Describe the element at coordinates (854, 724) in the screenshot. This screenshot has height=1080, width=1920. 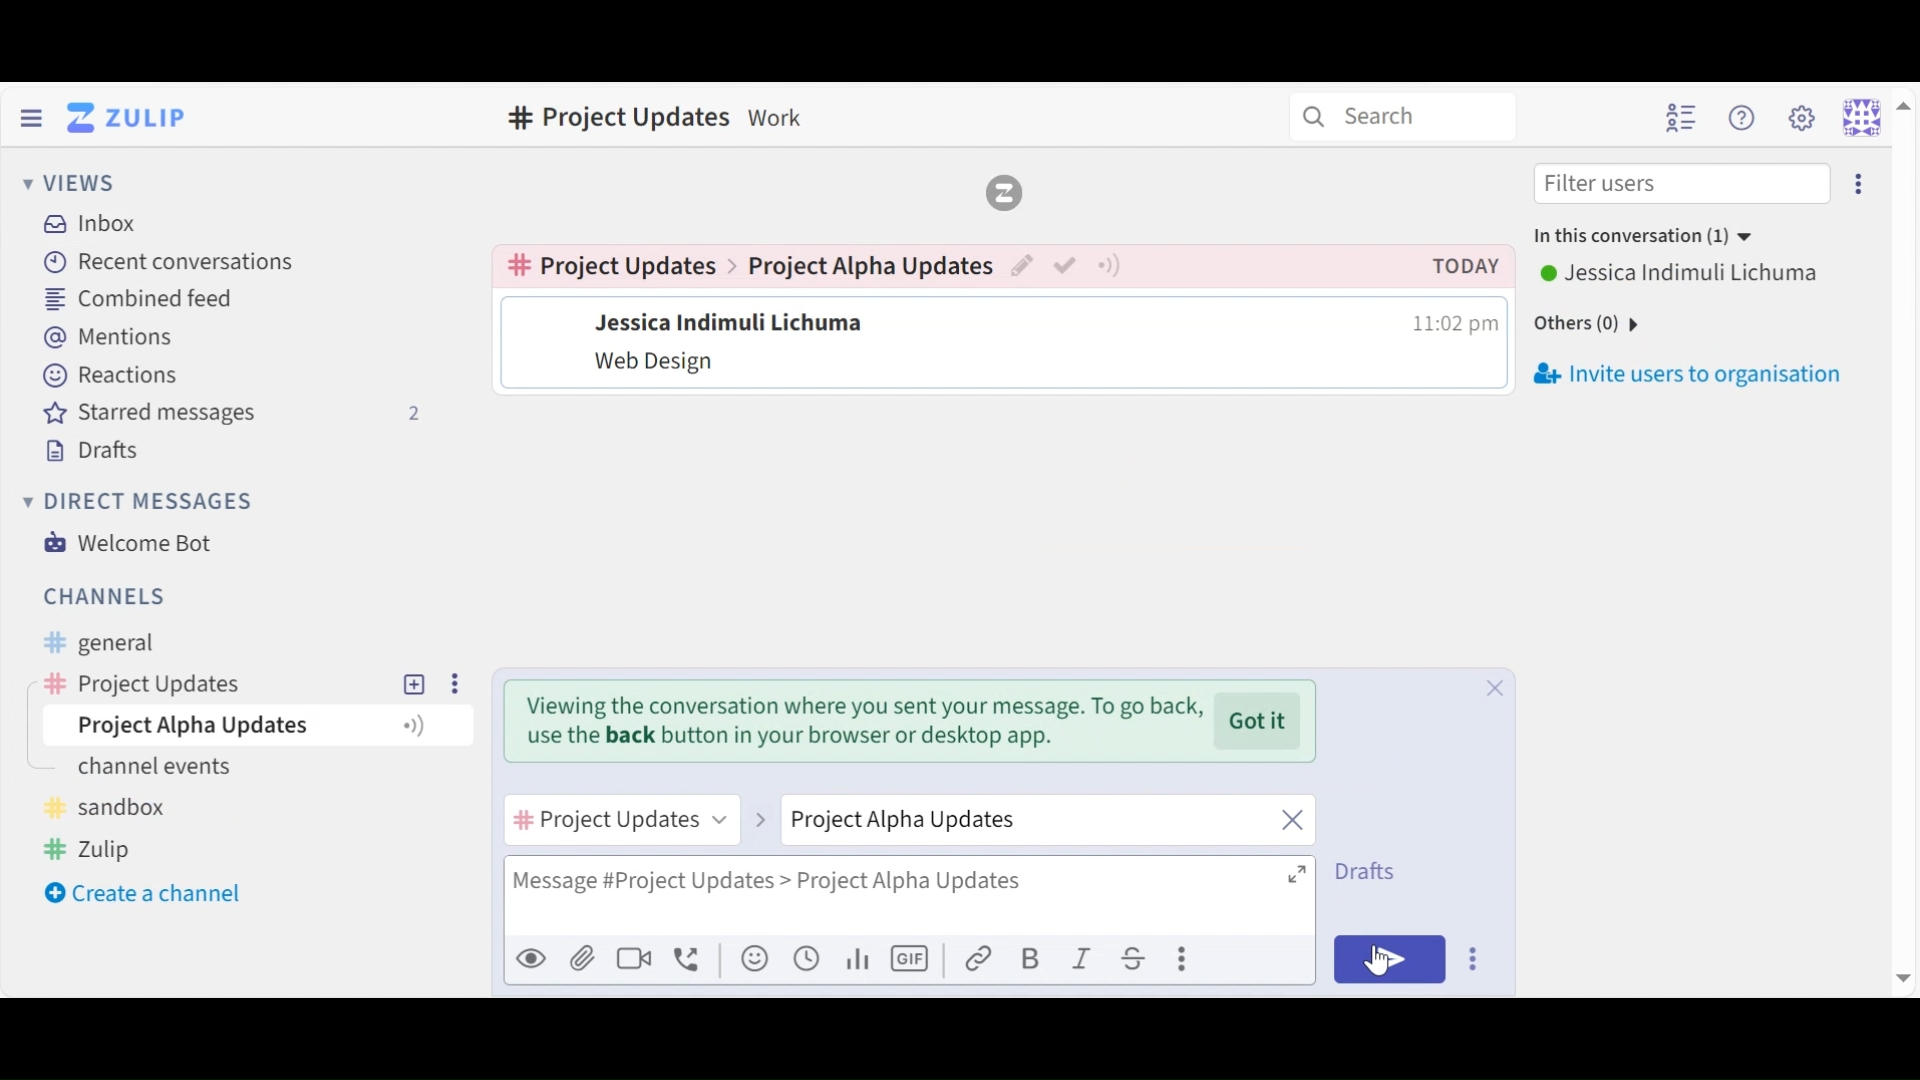
I see `Popup message` at that location.